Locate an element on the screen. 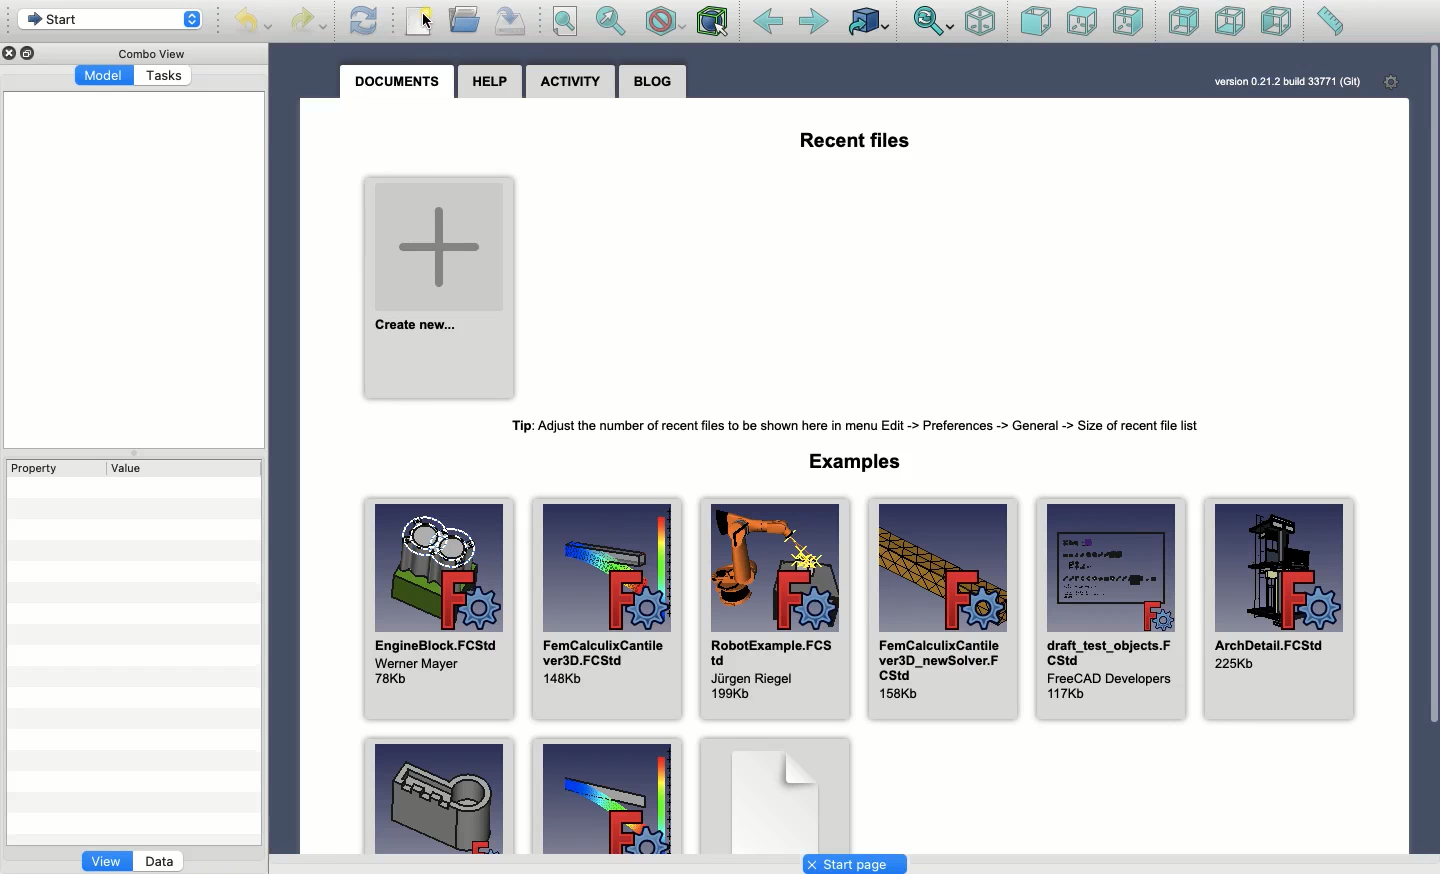 The width and height of the screenshot is (1440, 874). New is located at coordinates (421, 21).